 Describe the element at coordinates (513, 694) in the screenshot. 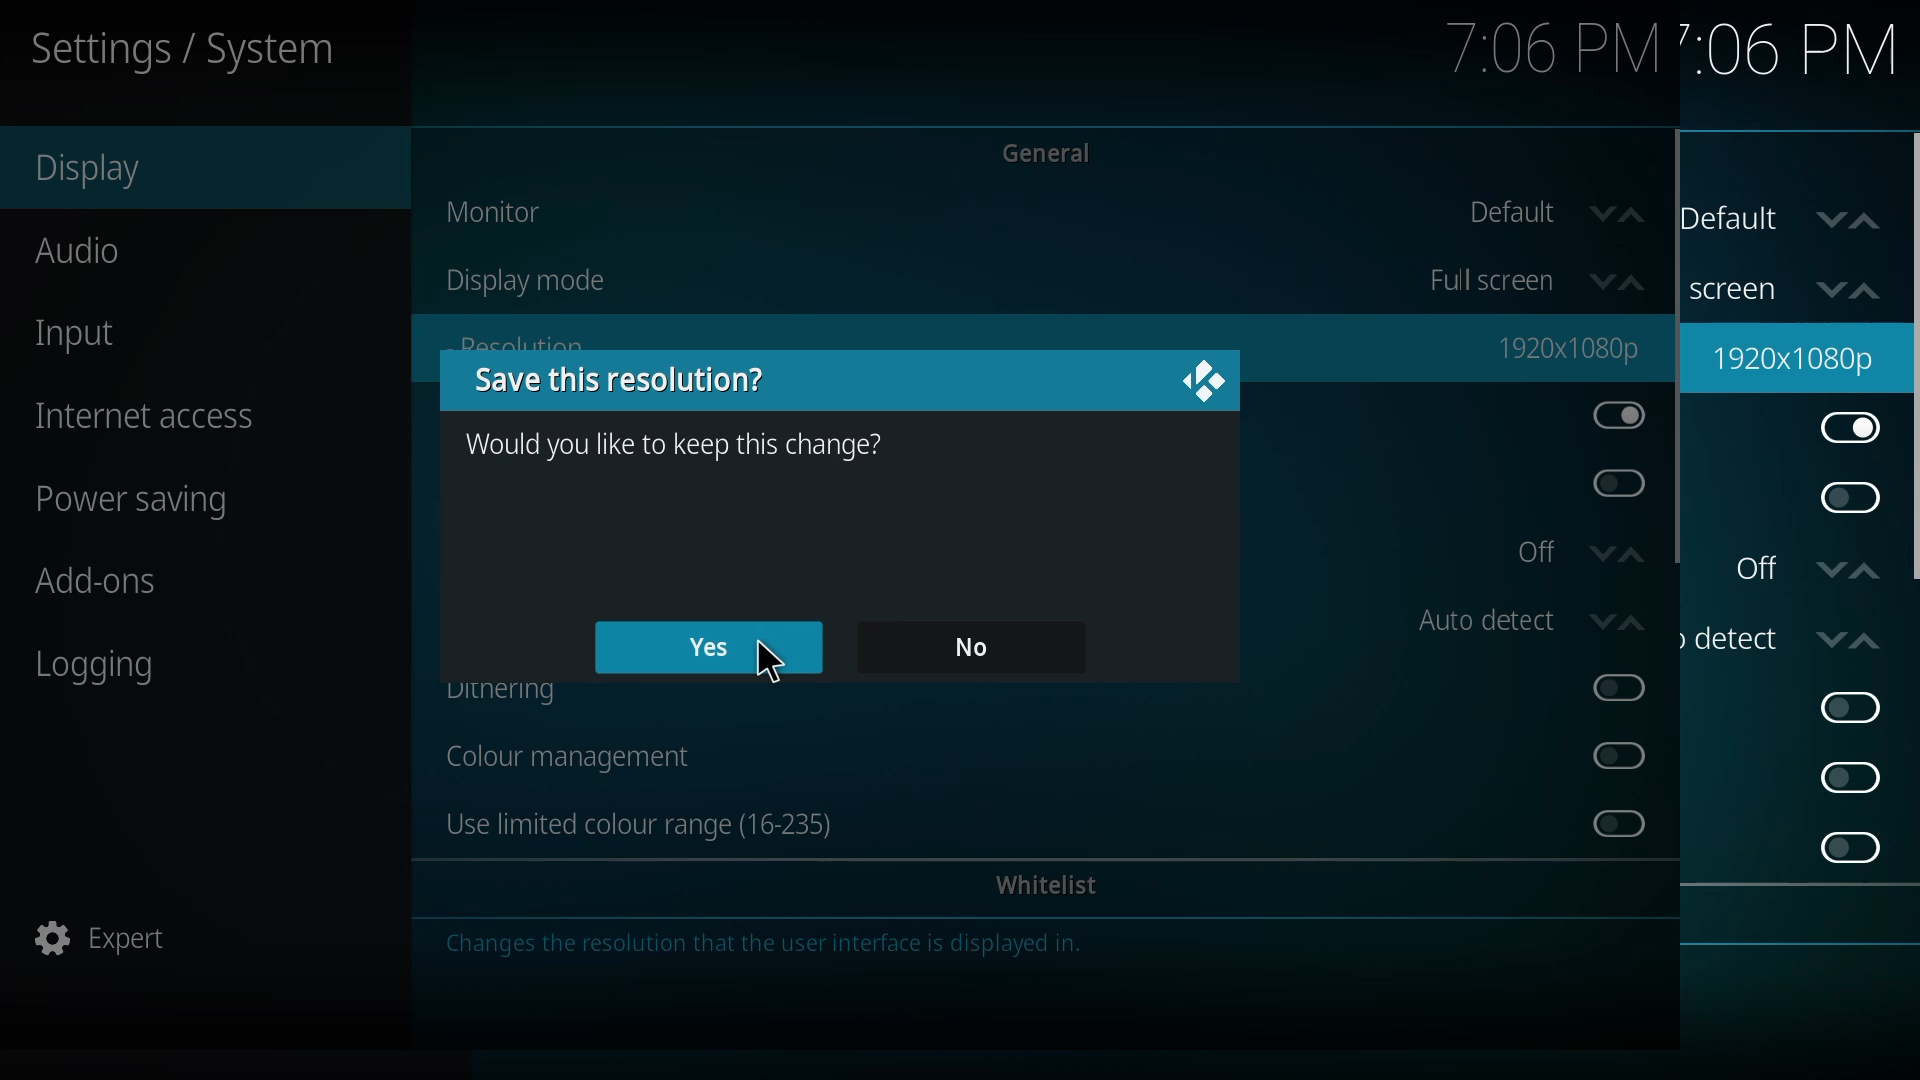

I see `dithering` at that location.